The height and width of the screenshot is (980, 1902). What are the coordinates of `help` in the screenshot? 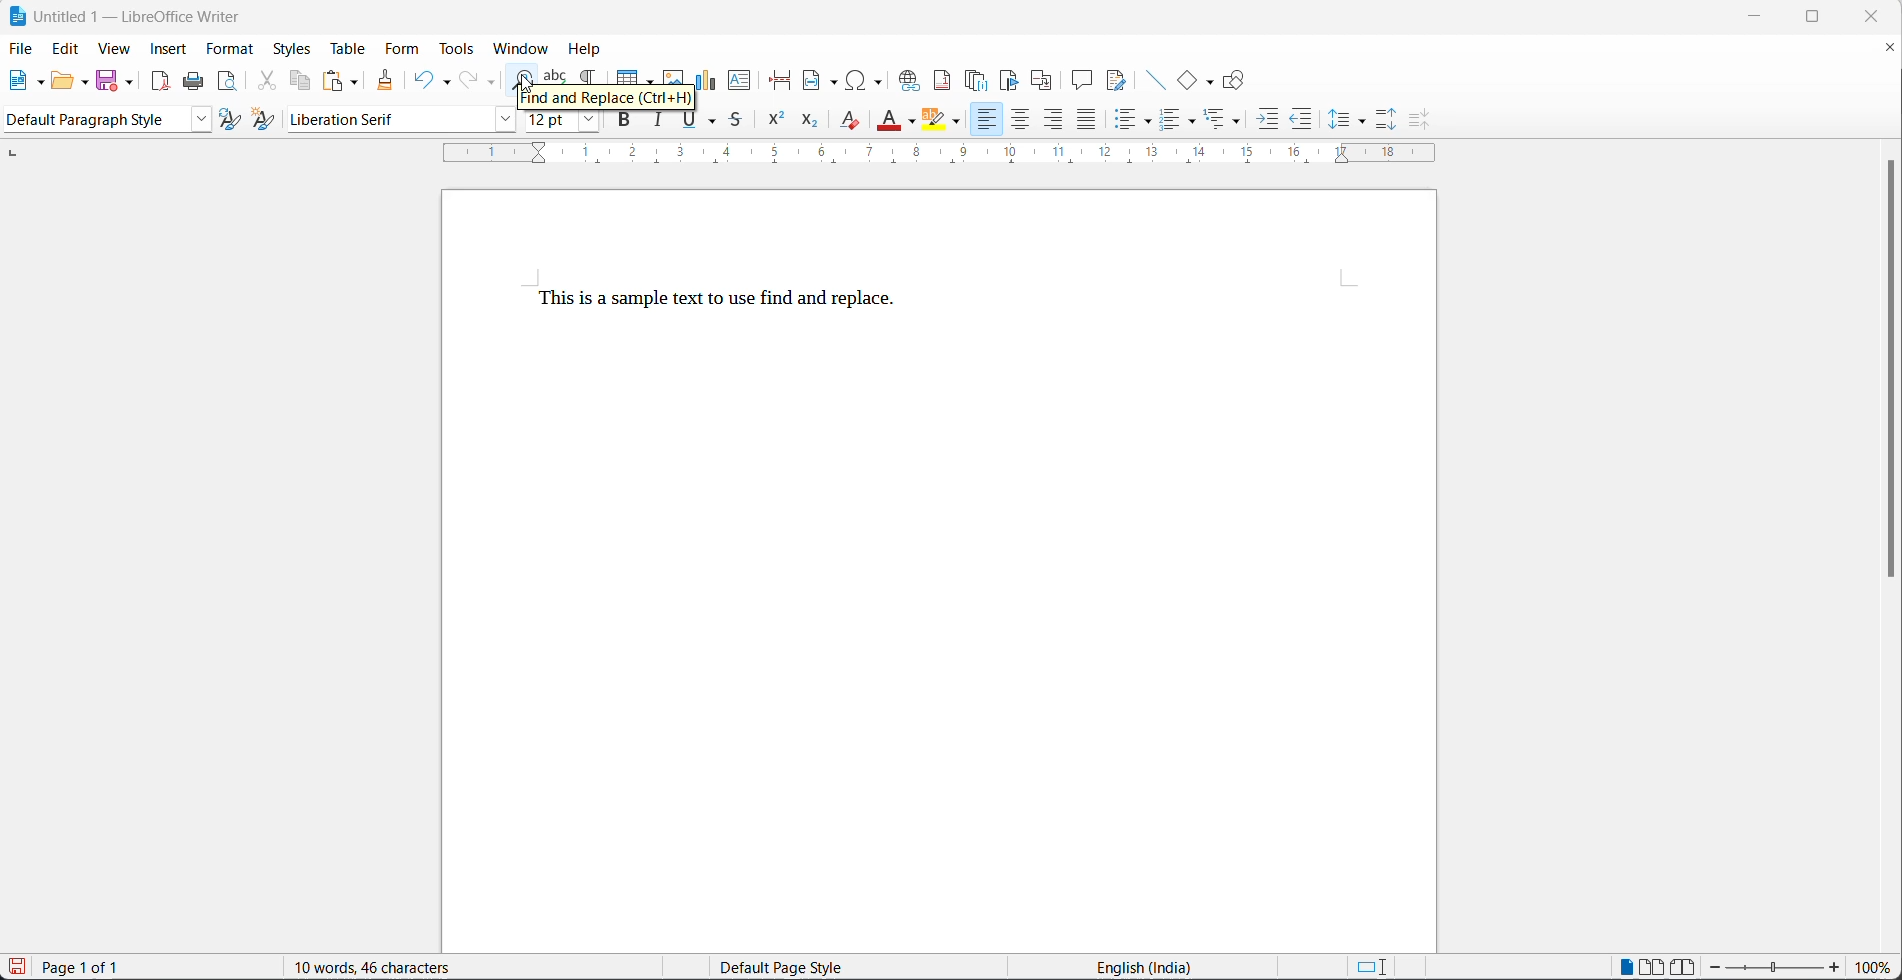 It's located at (591, 47).